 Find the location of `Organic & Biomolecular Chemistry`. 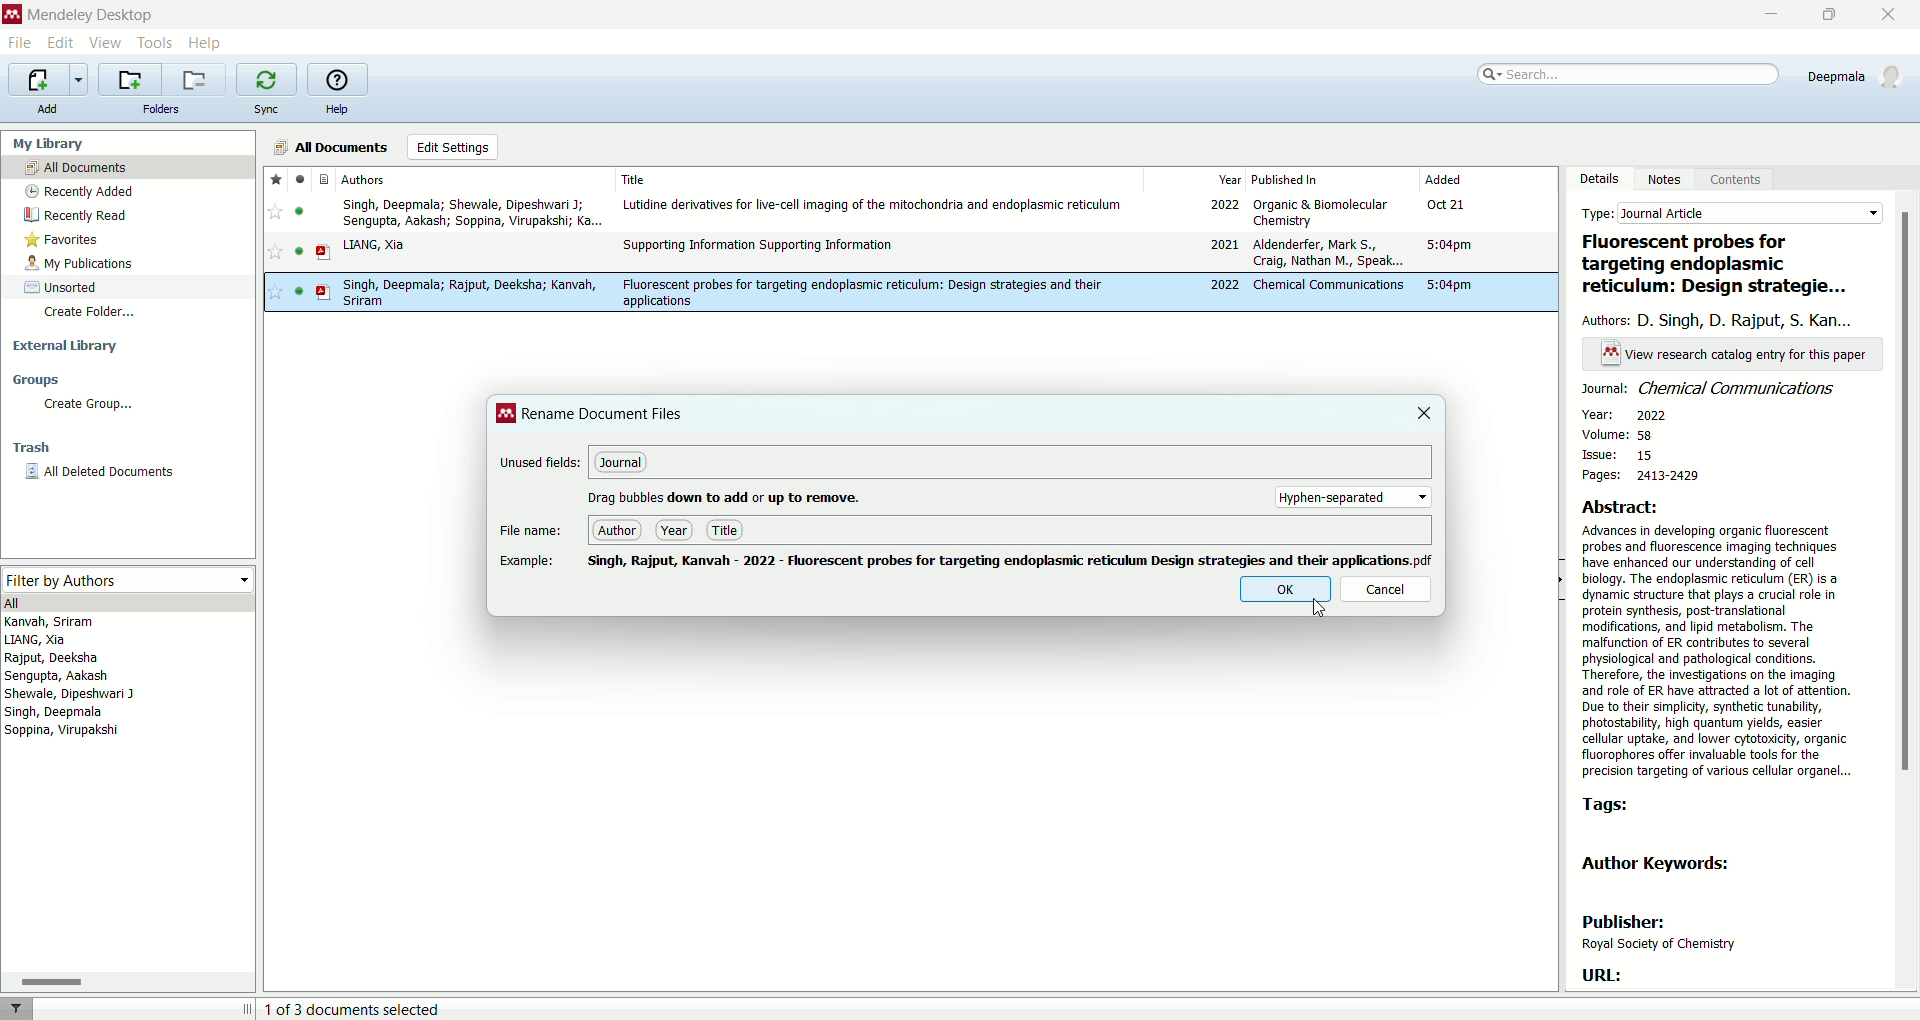

Organic & Biomolecular Chemistry is located at coordinates (1322, 212).